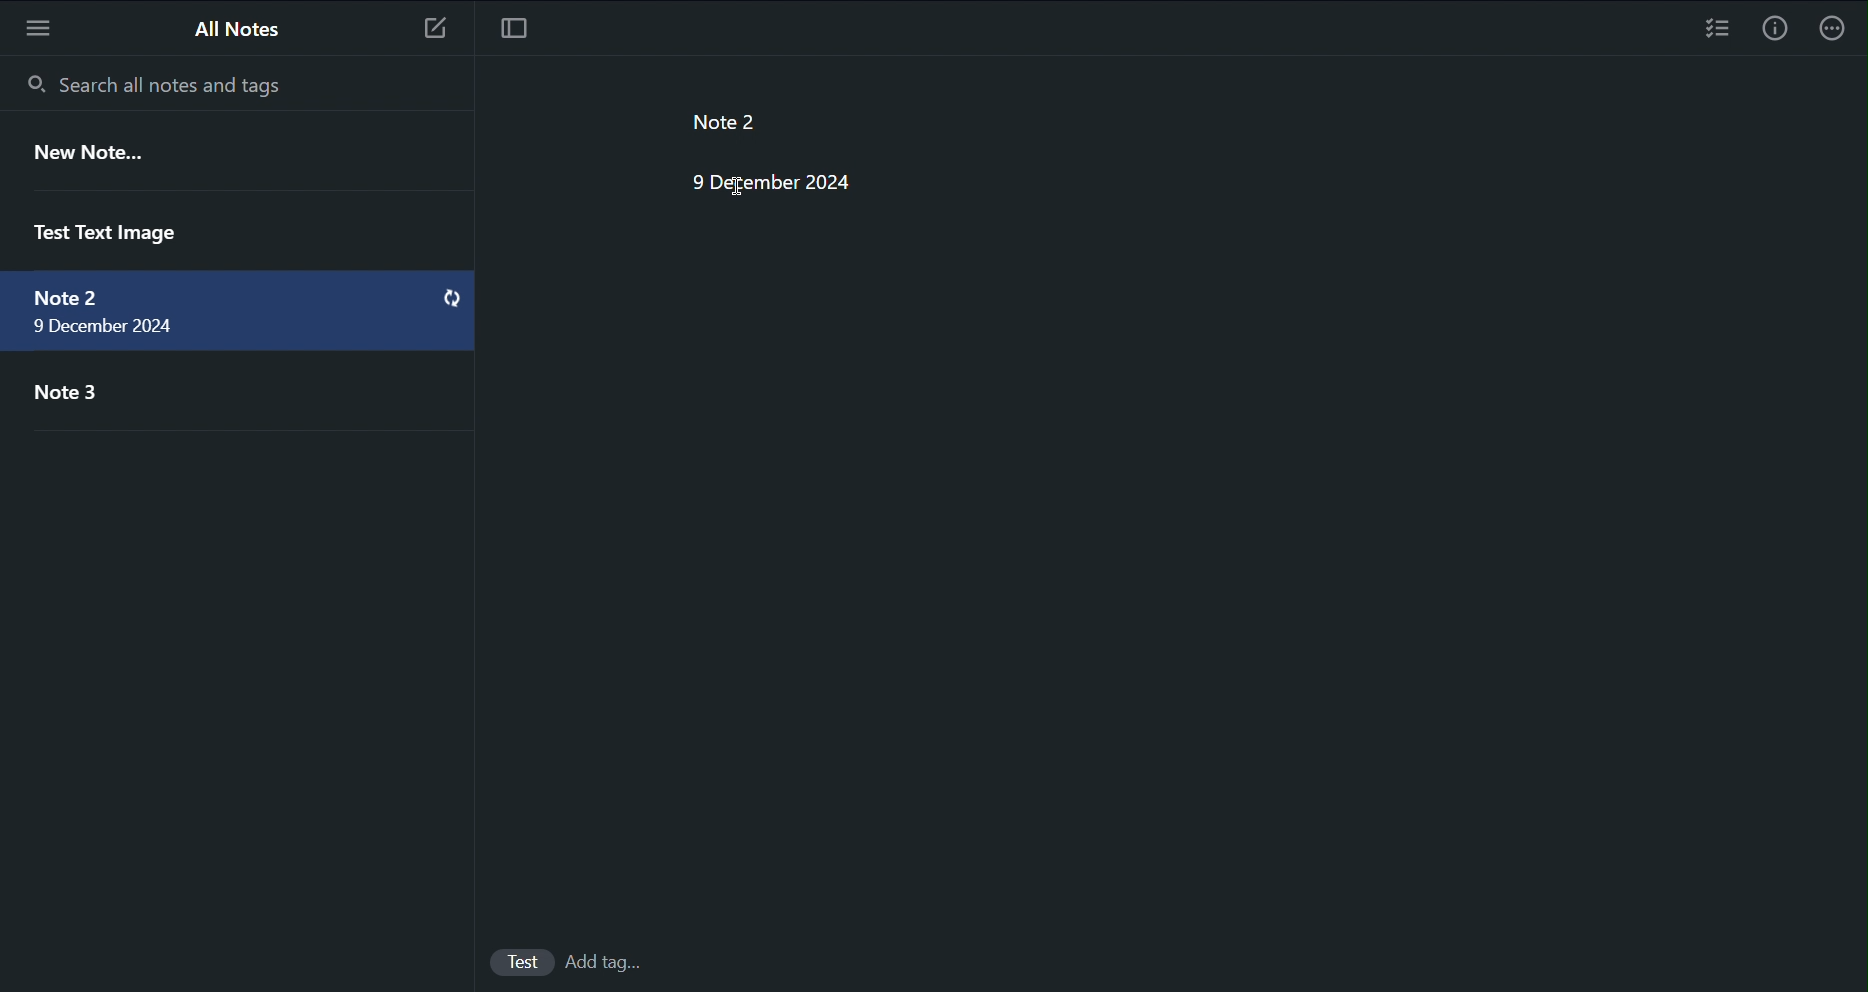  What do you see at coordinates (147, 79) in the screenshot?
I see `Search all notes and tags` at bounding box center [147, 79].